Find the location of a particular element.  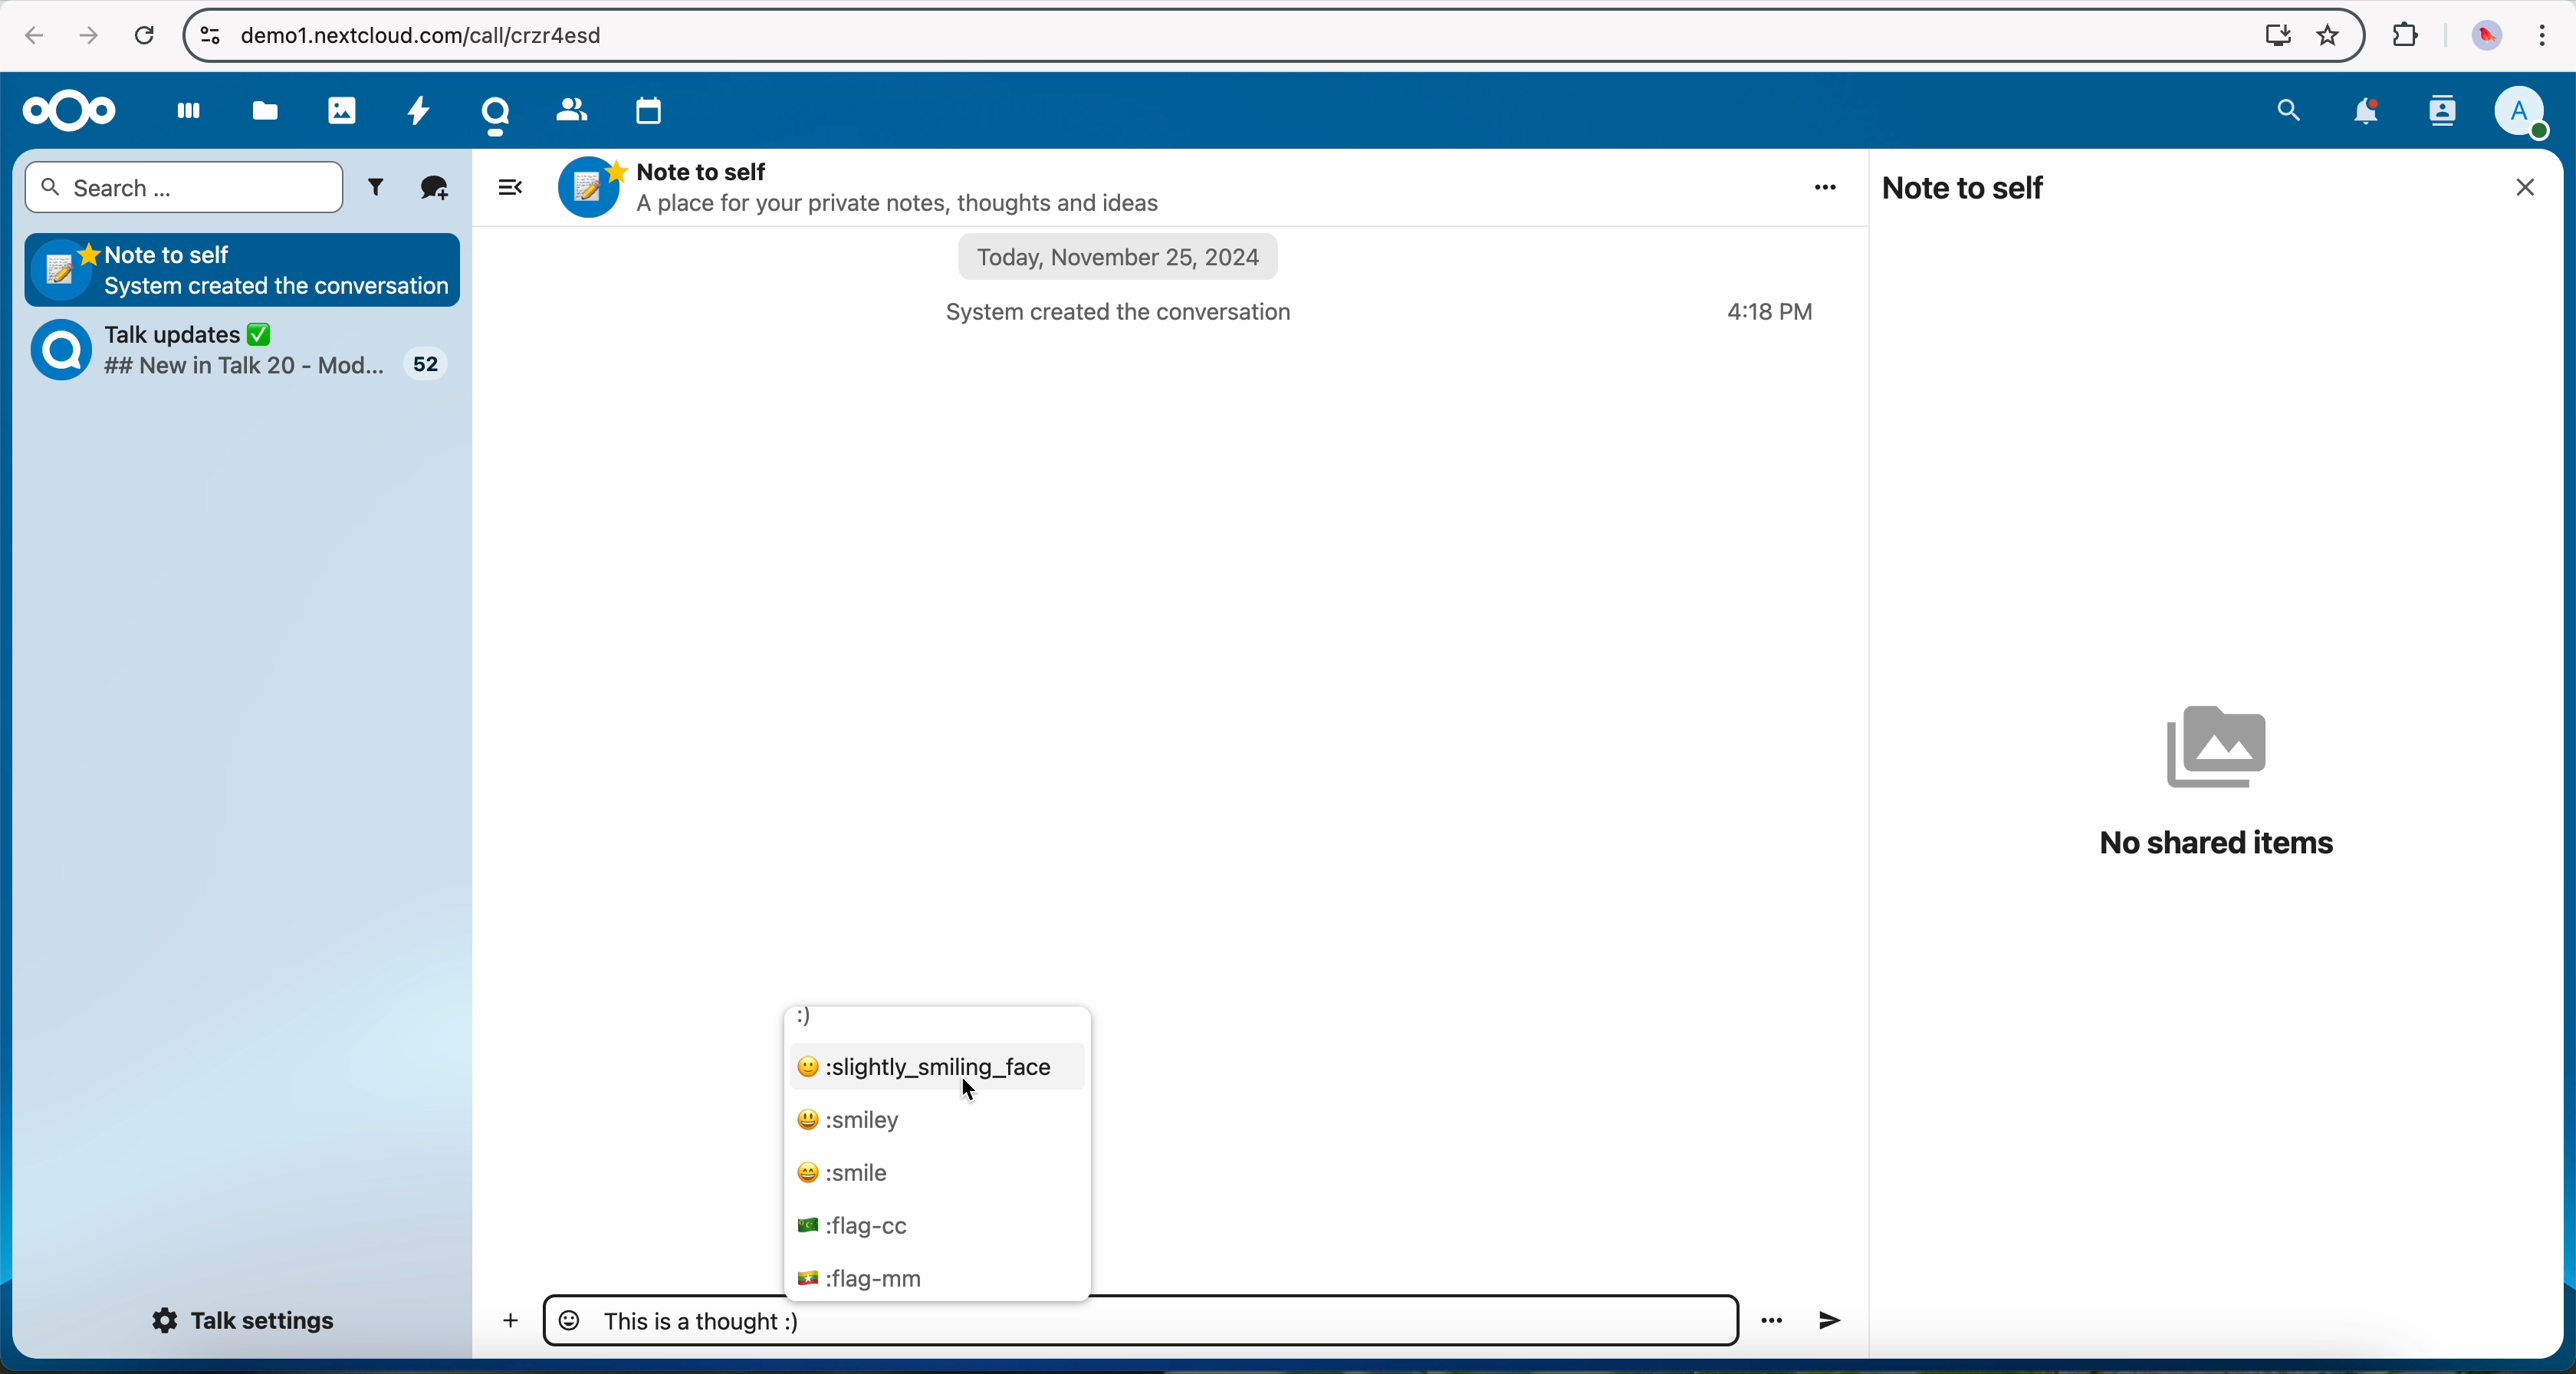

Note to self is located at coordinates (868, 187).